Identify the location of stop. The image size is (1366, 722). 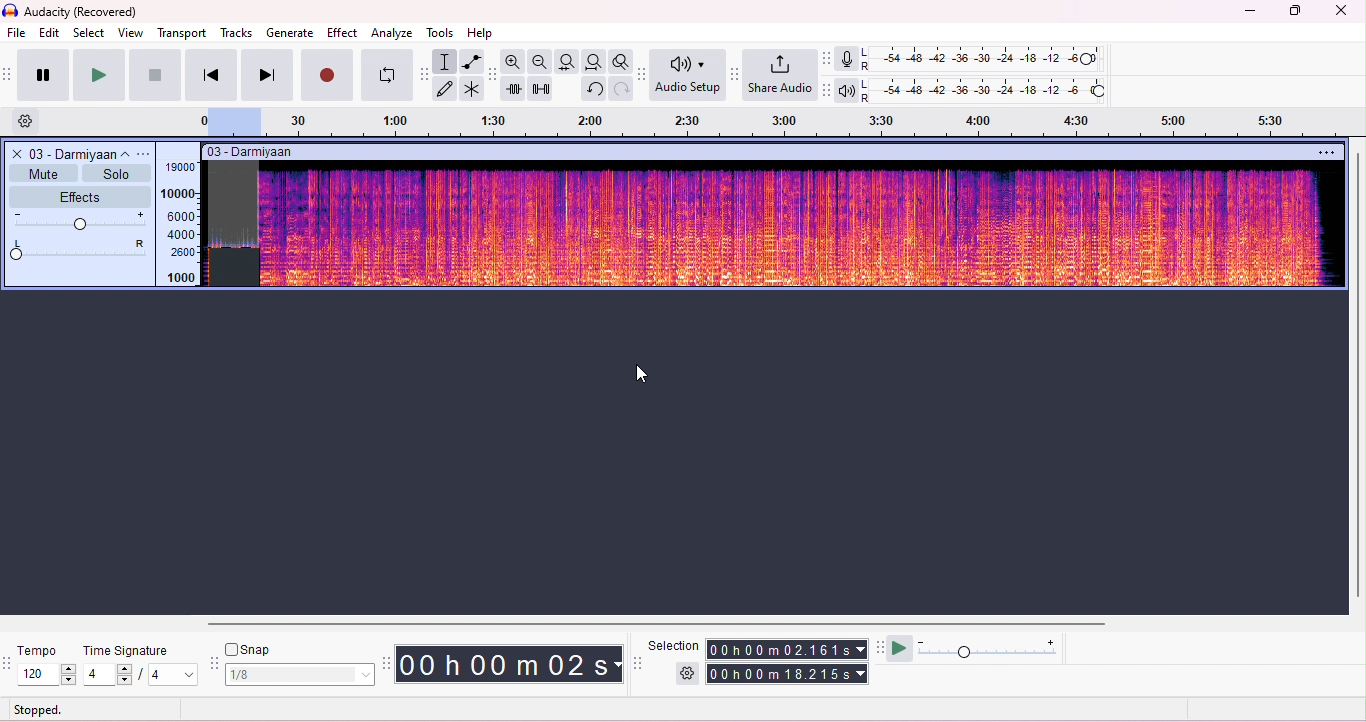
(155, 74).